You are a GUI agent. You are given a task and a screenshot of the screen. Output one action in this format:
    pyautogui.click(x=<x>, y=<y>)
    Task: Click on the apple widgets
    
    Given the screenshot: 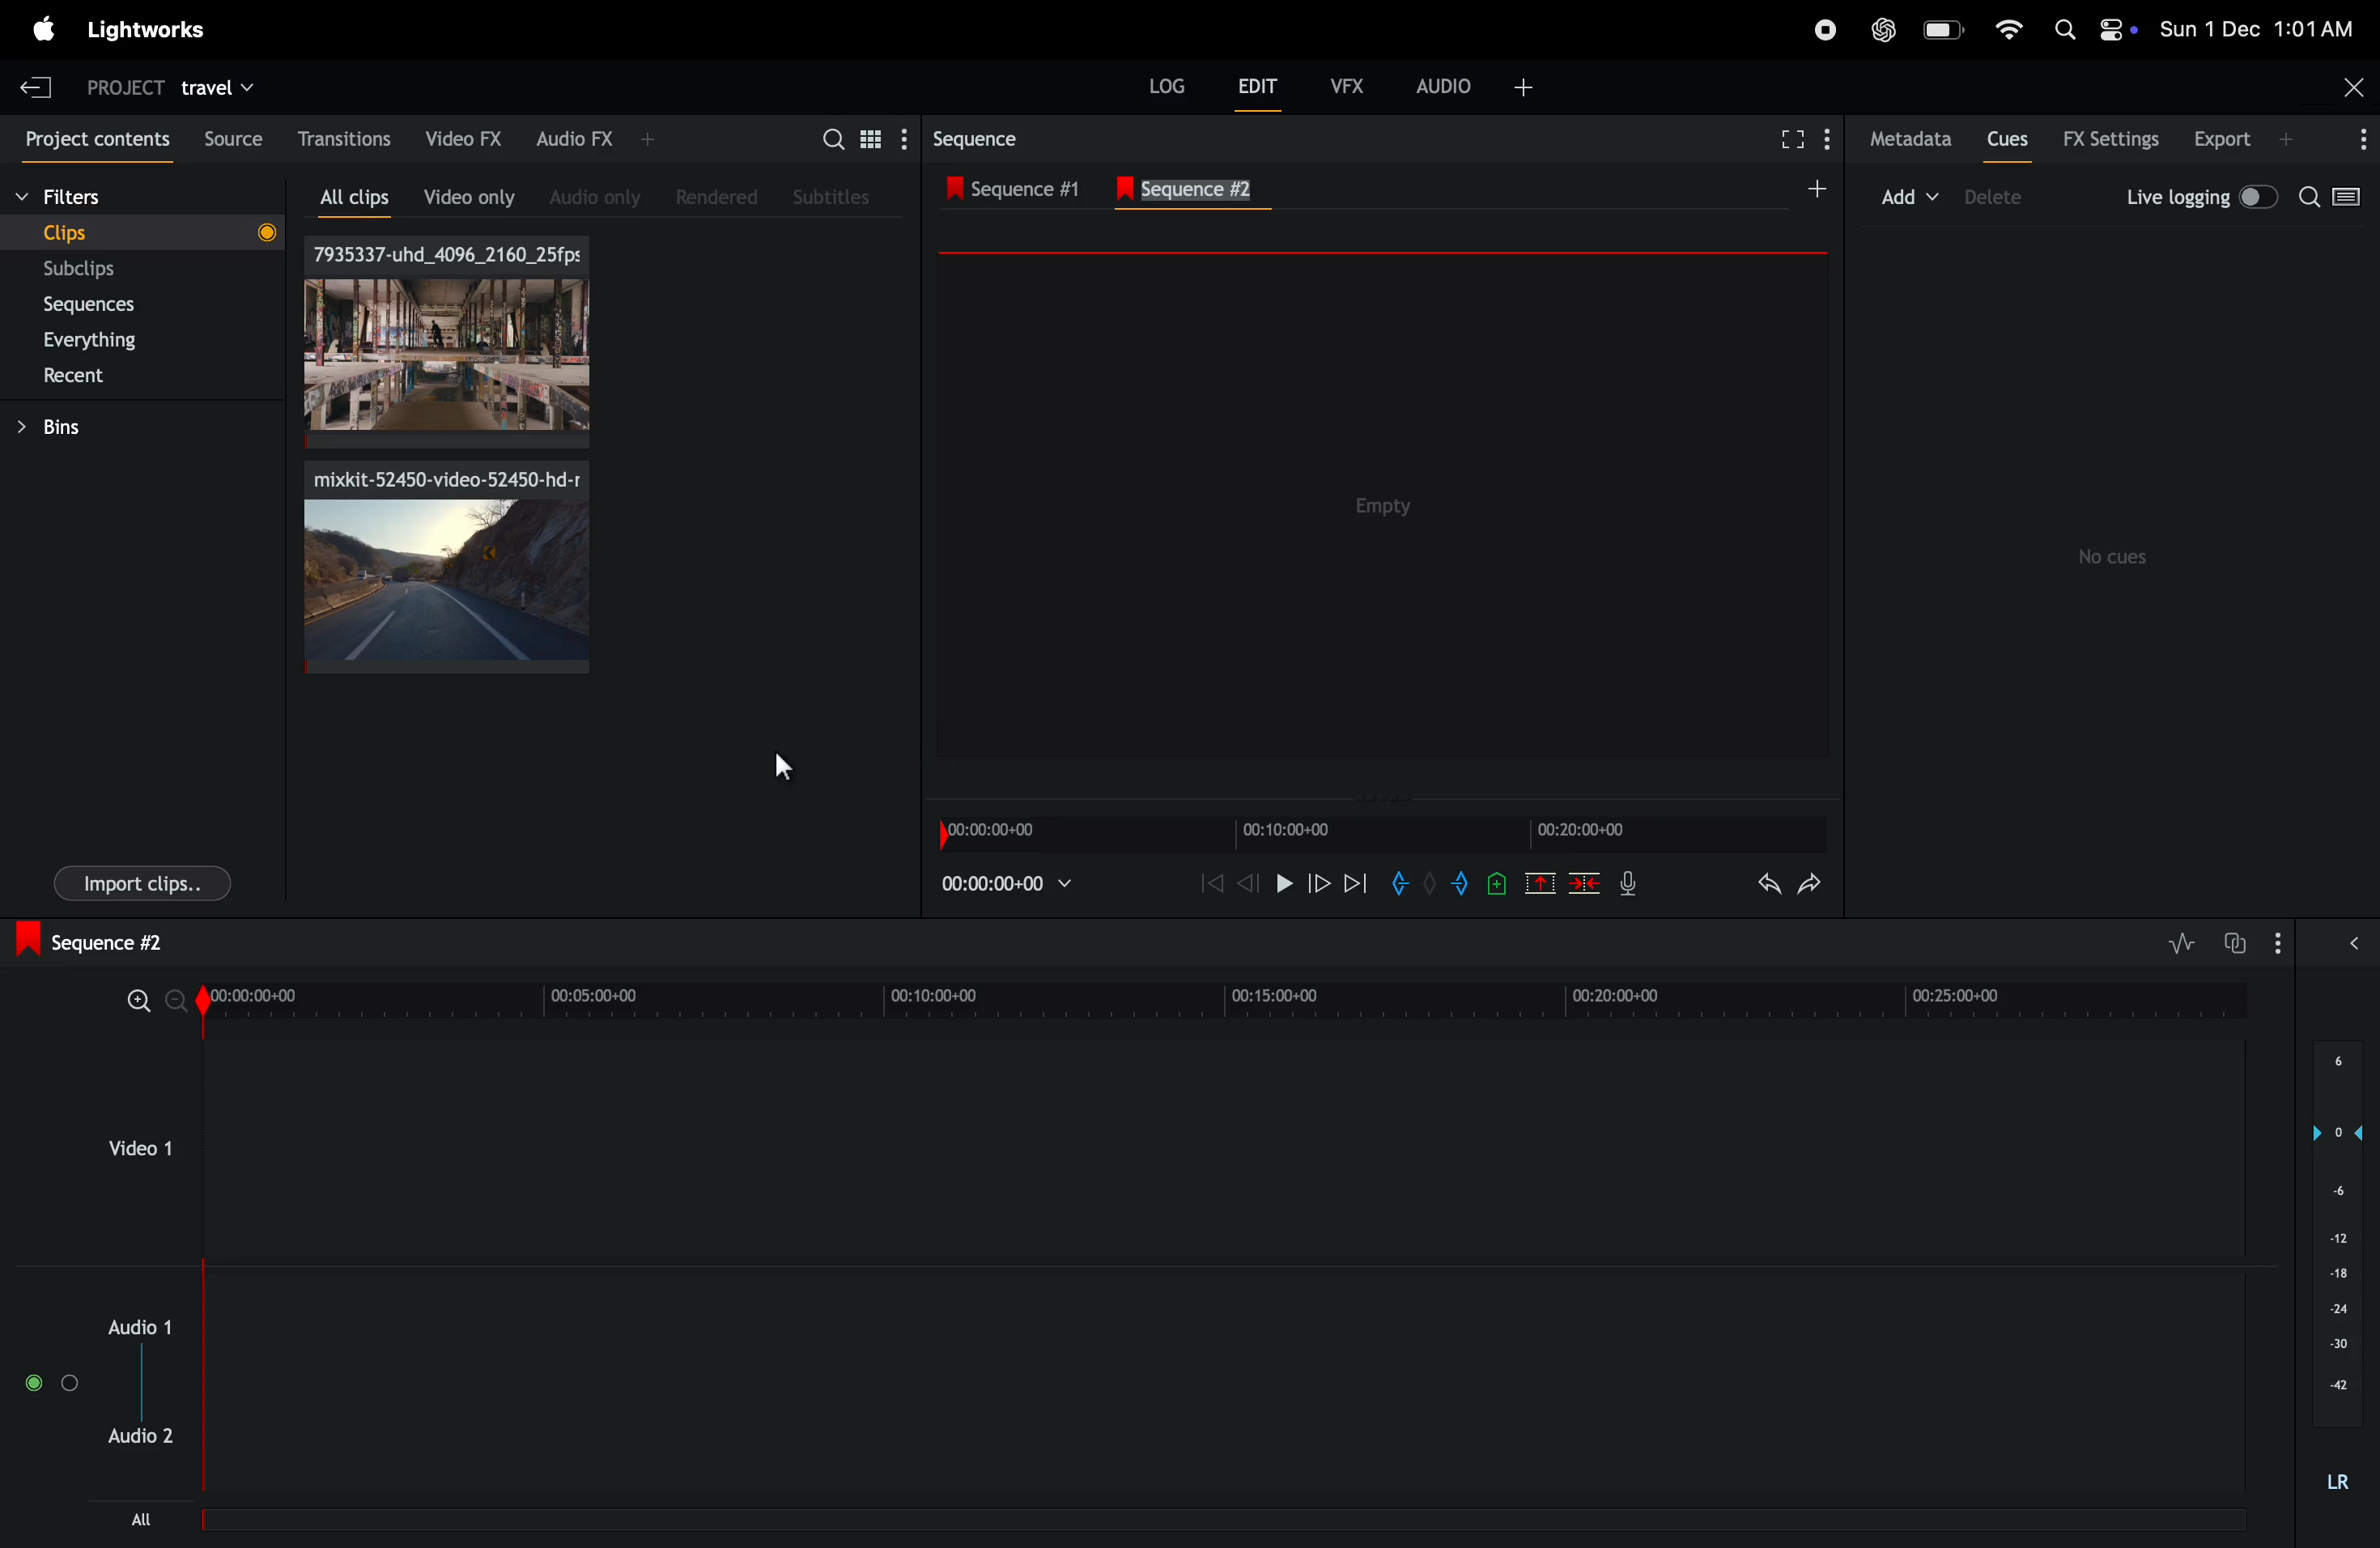 What is the action you would take?
    pyautogui.click(x=2087, y=31)
    